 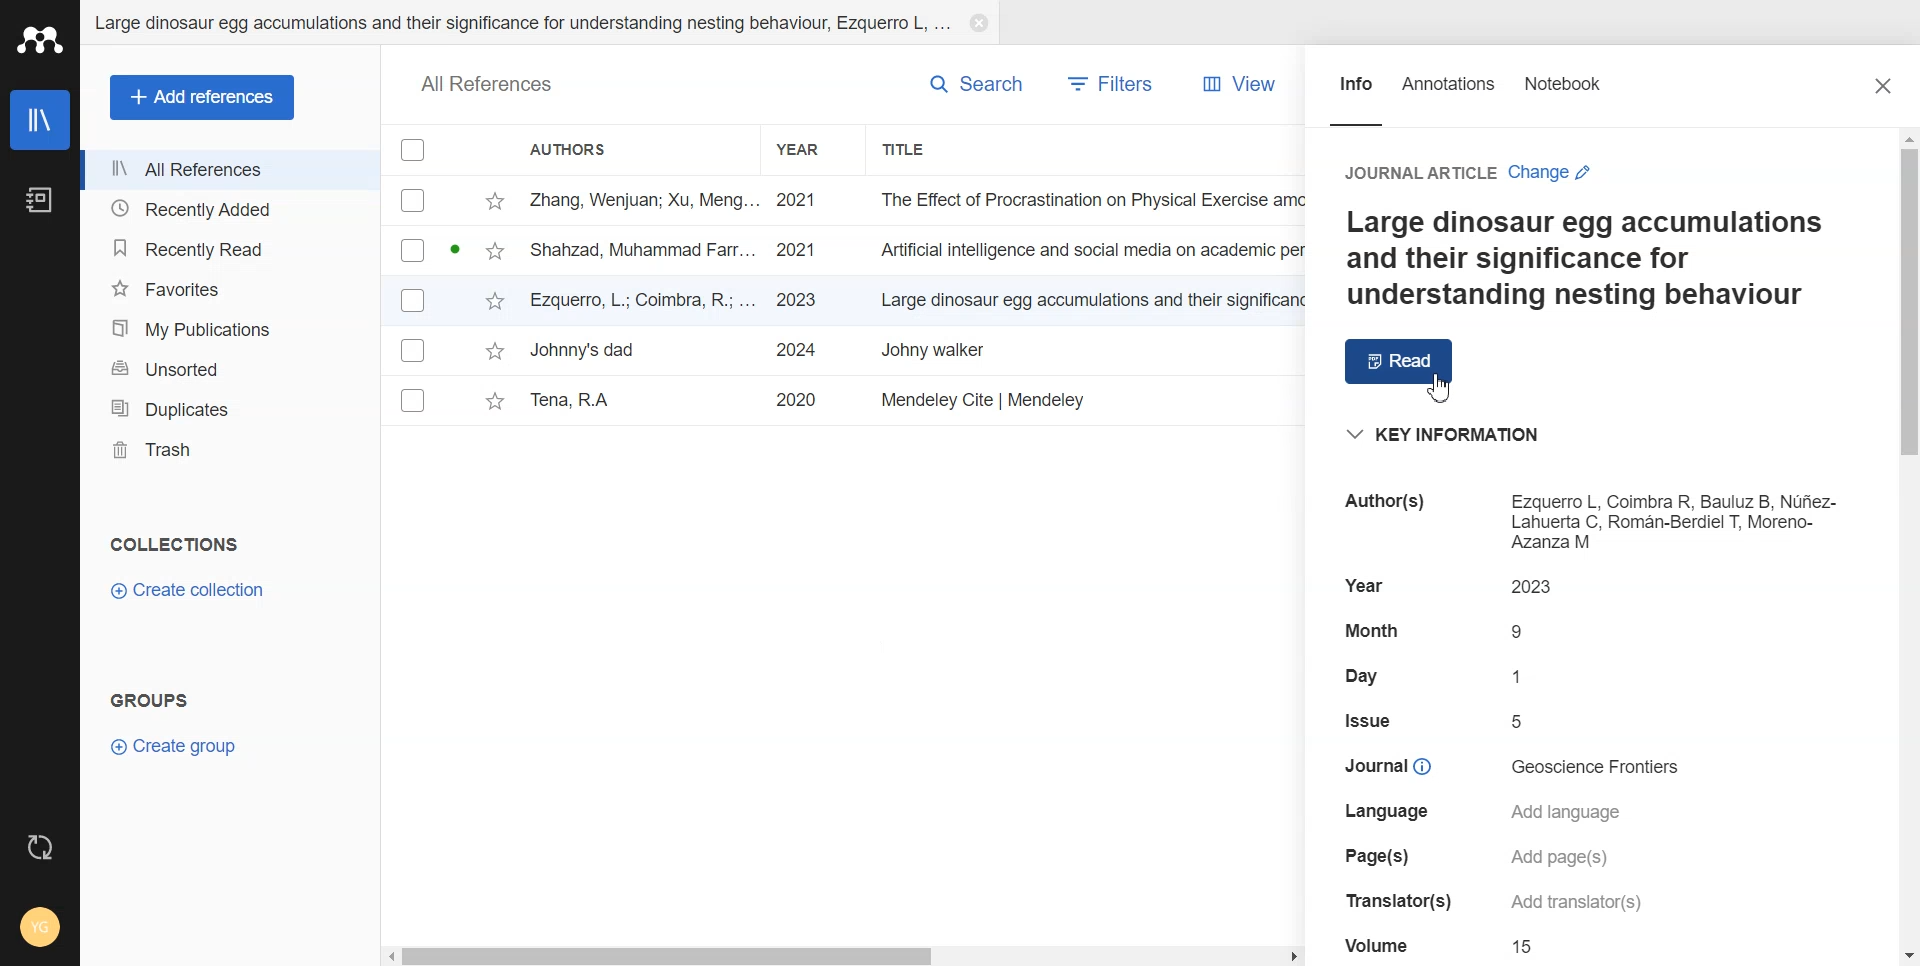 What do you see at coordinates (1885, 87) in the screenshot?
I see `Close` at bounding box center [1885, 87].